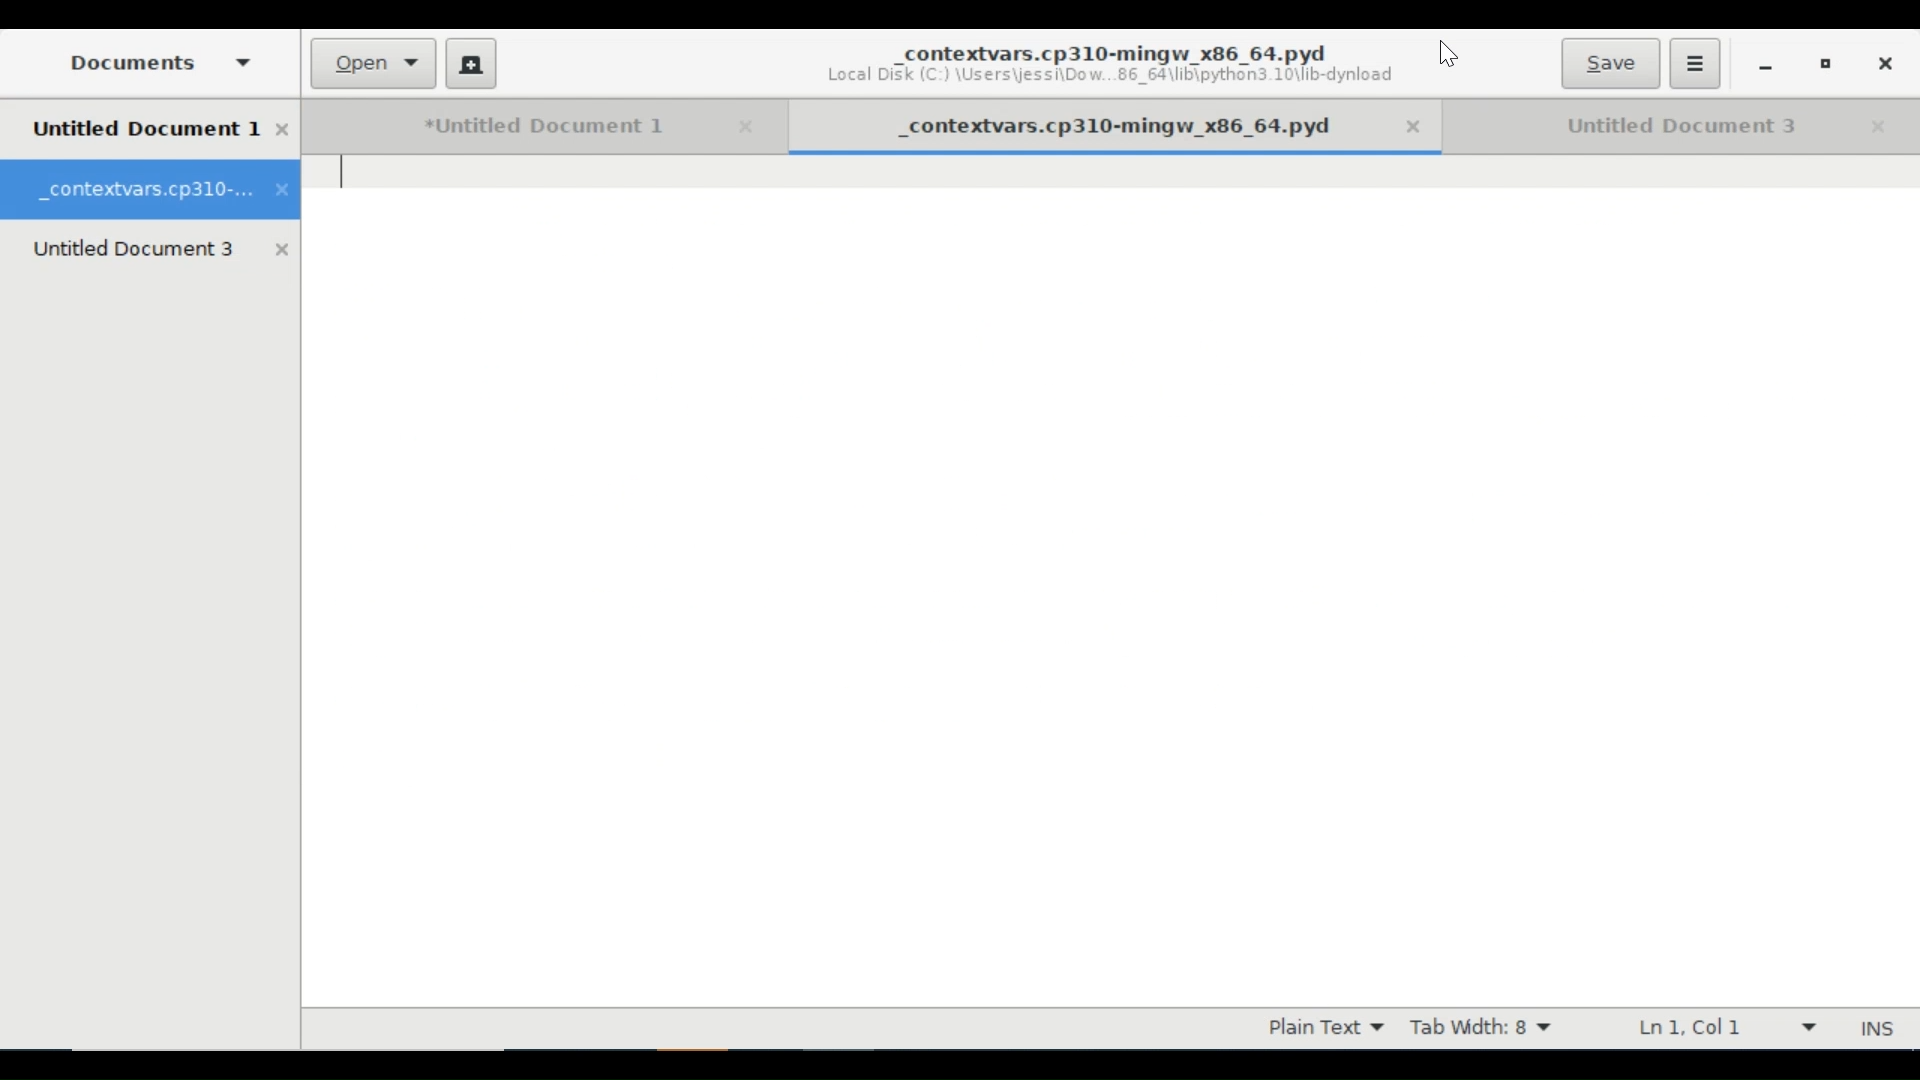  What do you see at coordinates (1115, 50) in the screenshot?
I see `_contextvars.cp310-minger_xc86_64.pyd` at bounding box center [1115, 50].